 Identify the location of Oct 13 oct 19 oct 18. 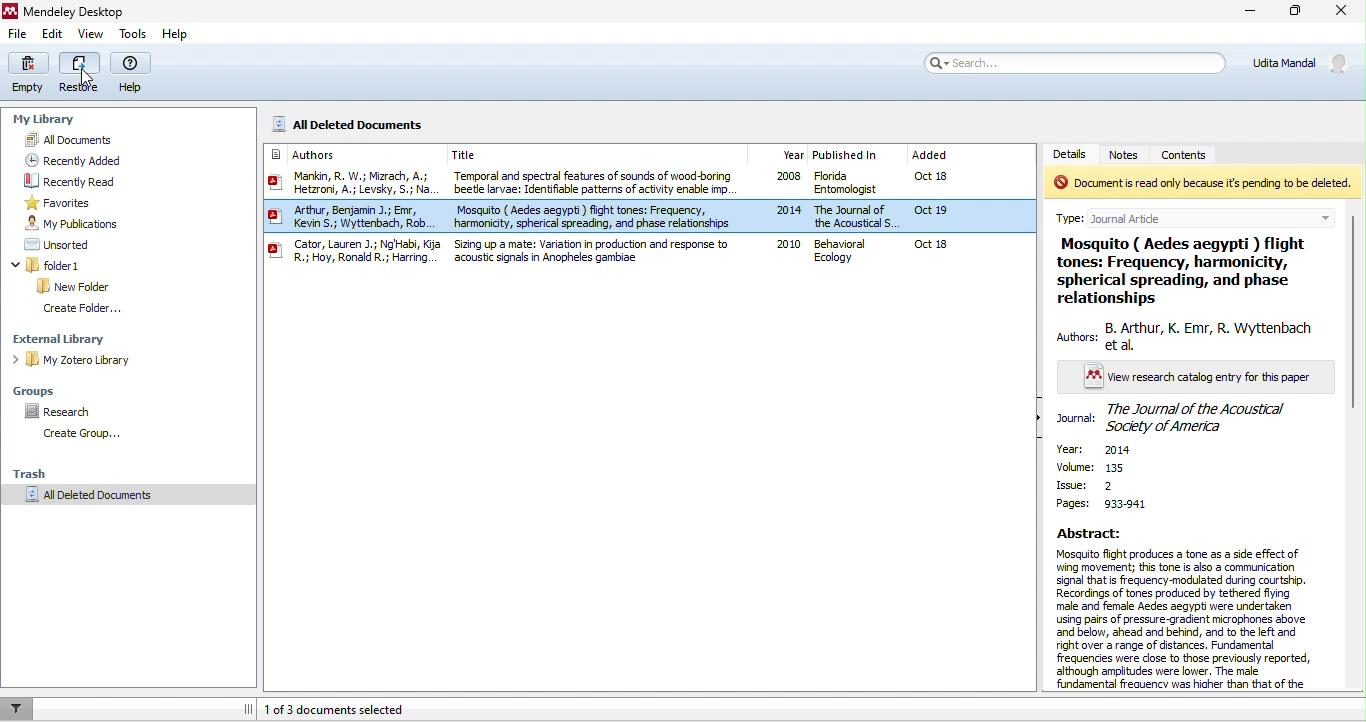
(941, 215).